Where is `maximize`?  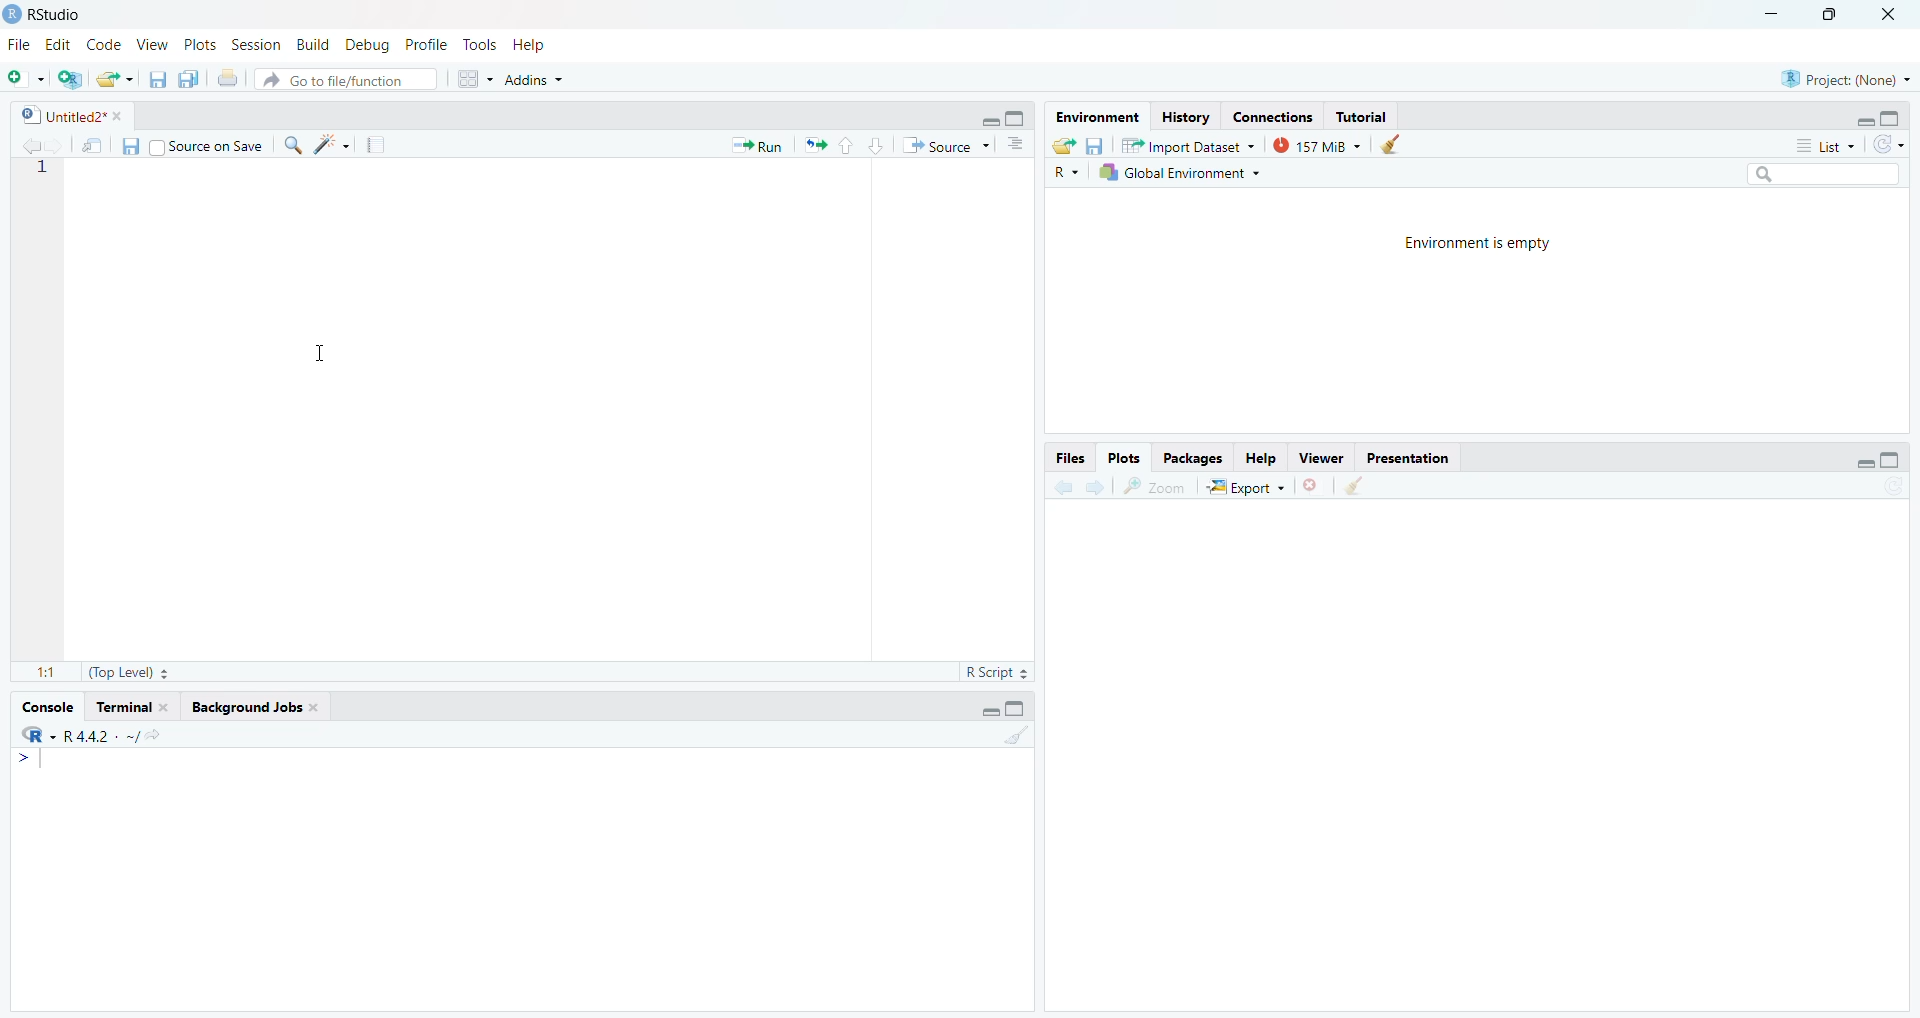
maximize is located at coordinates (1832, 15).